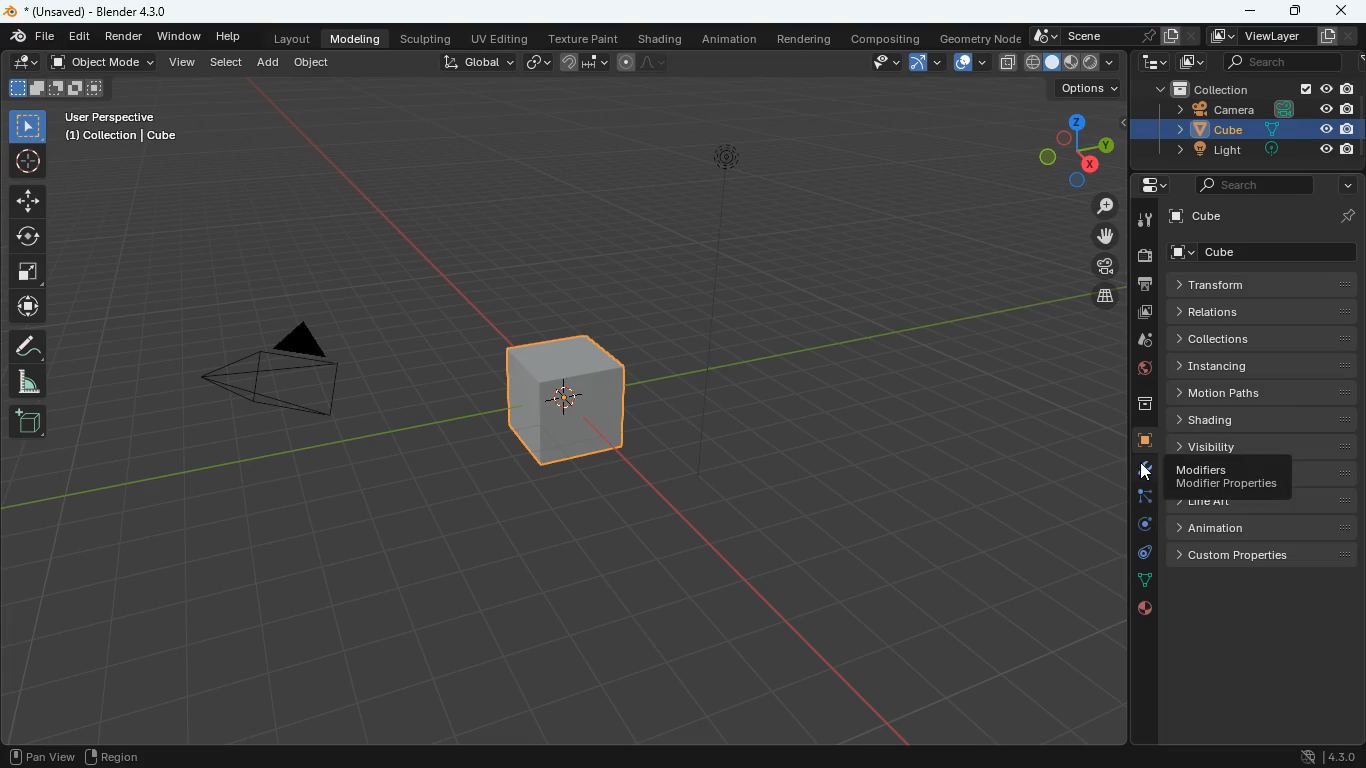 This screenshot has height=768, width=1366. I want to click on sculpting, so click(427, 39).